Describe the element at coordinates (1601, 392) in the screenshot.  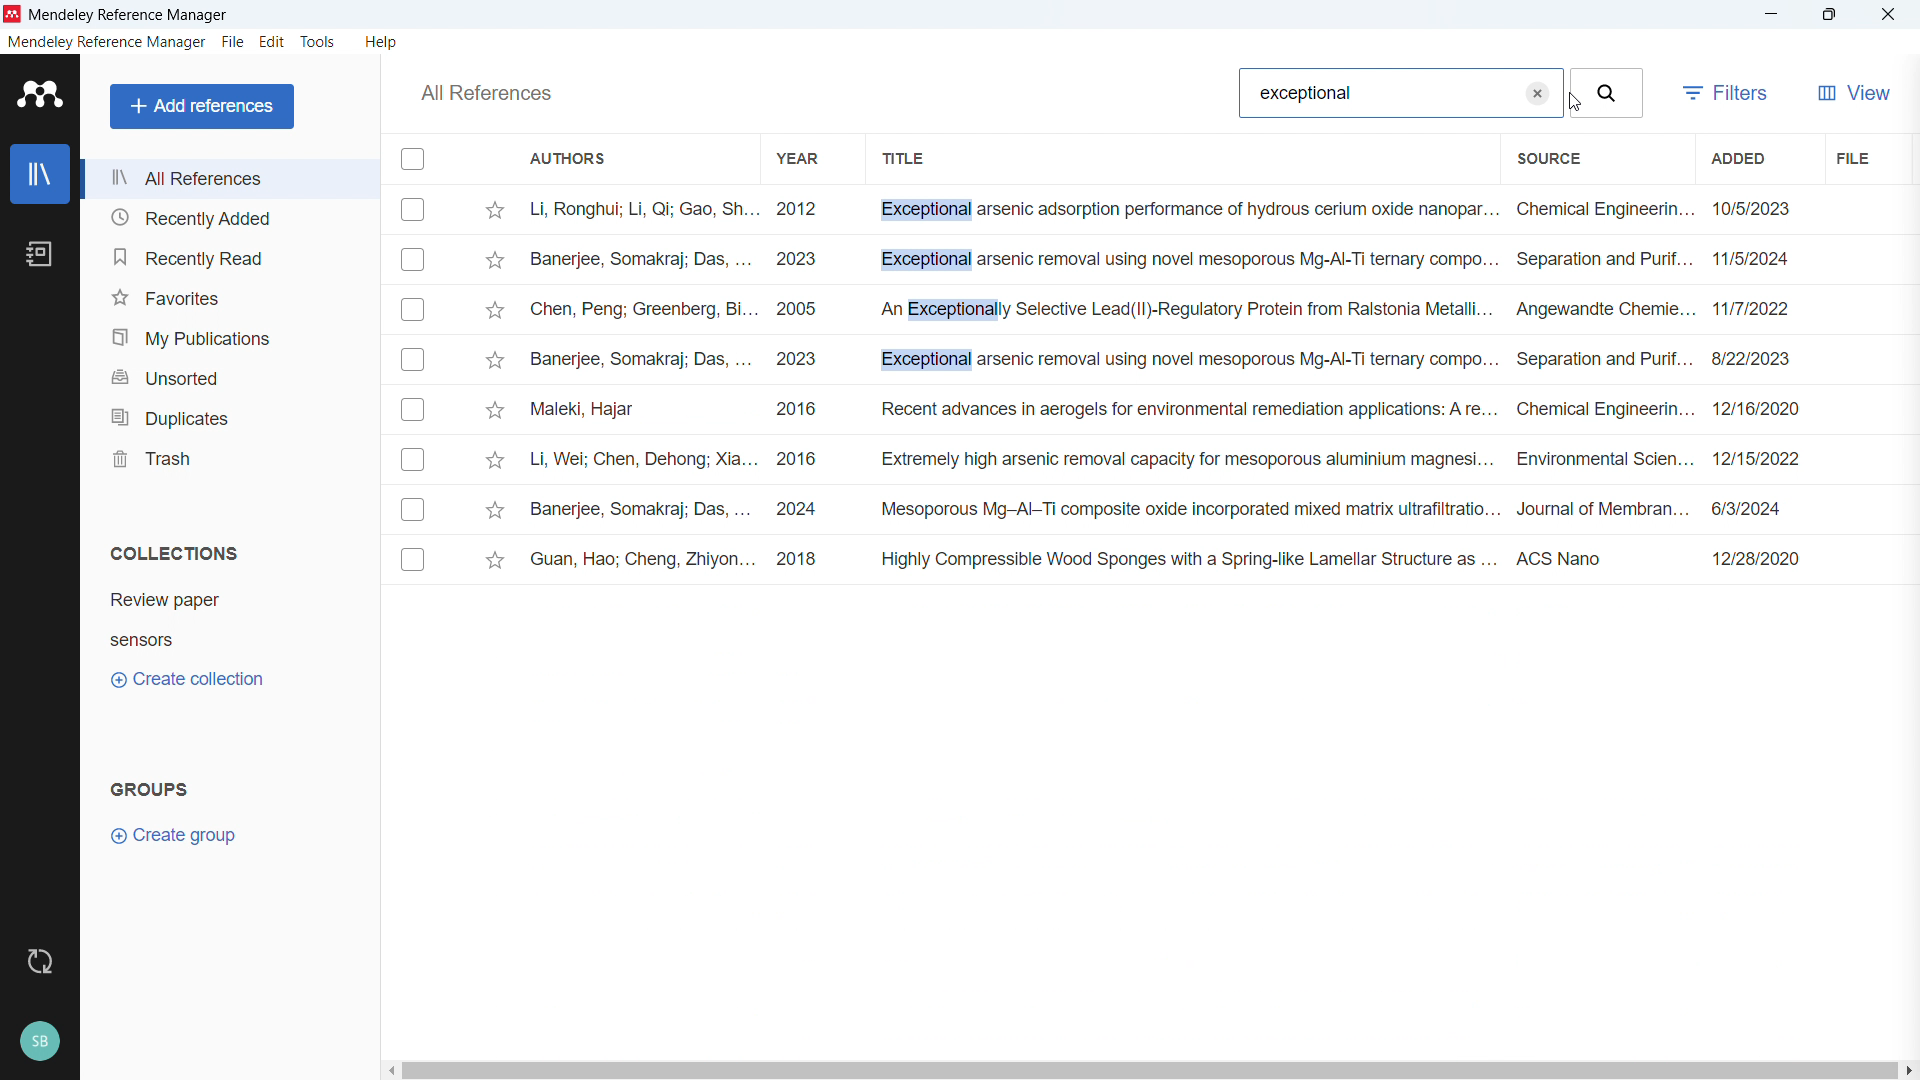
I see `Source of individual entries ` at that location.